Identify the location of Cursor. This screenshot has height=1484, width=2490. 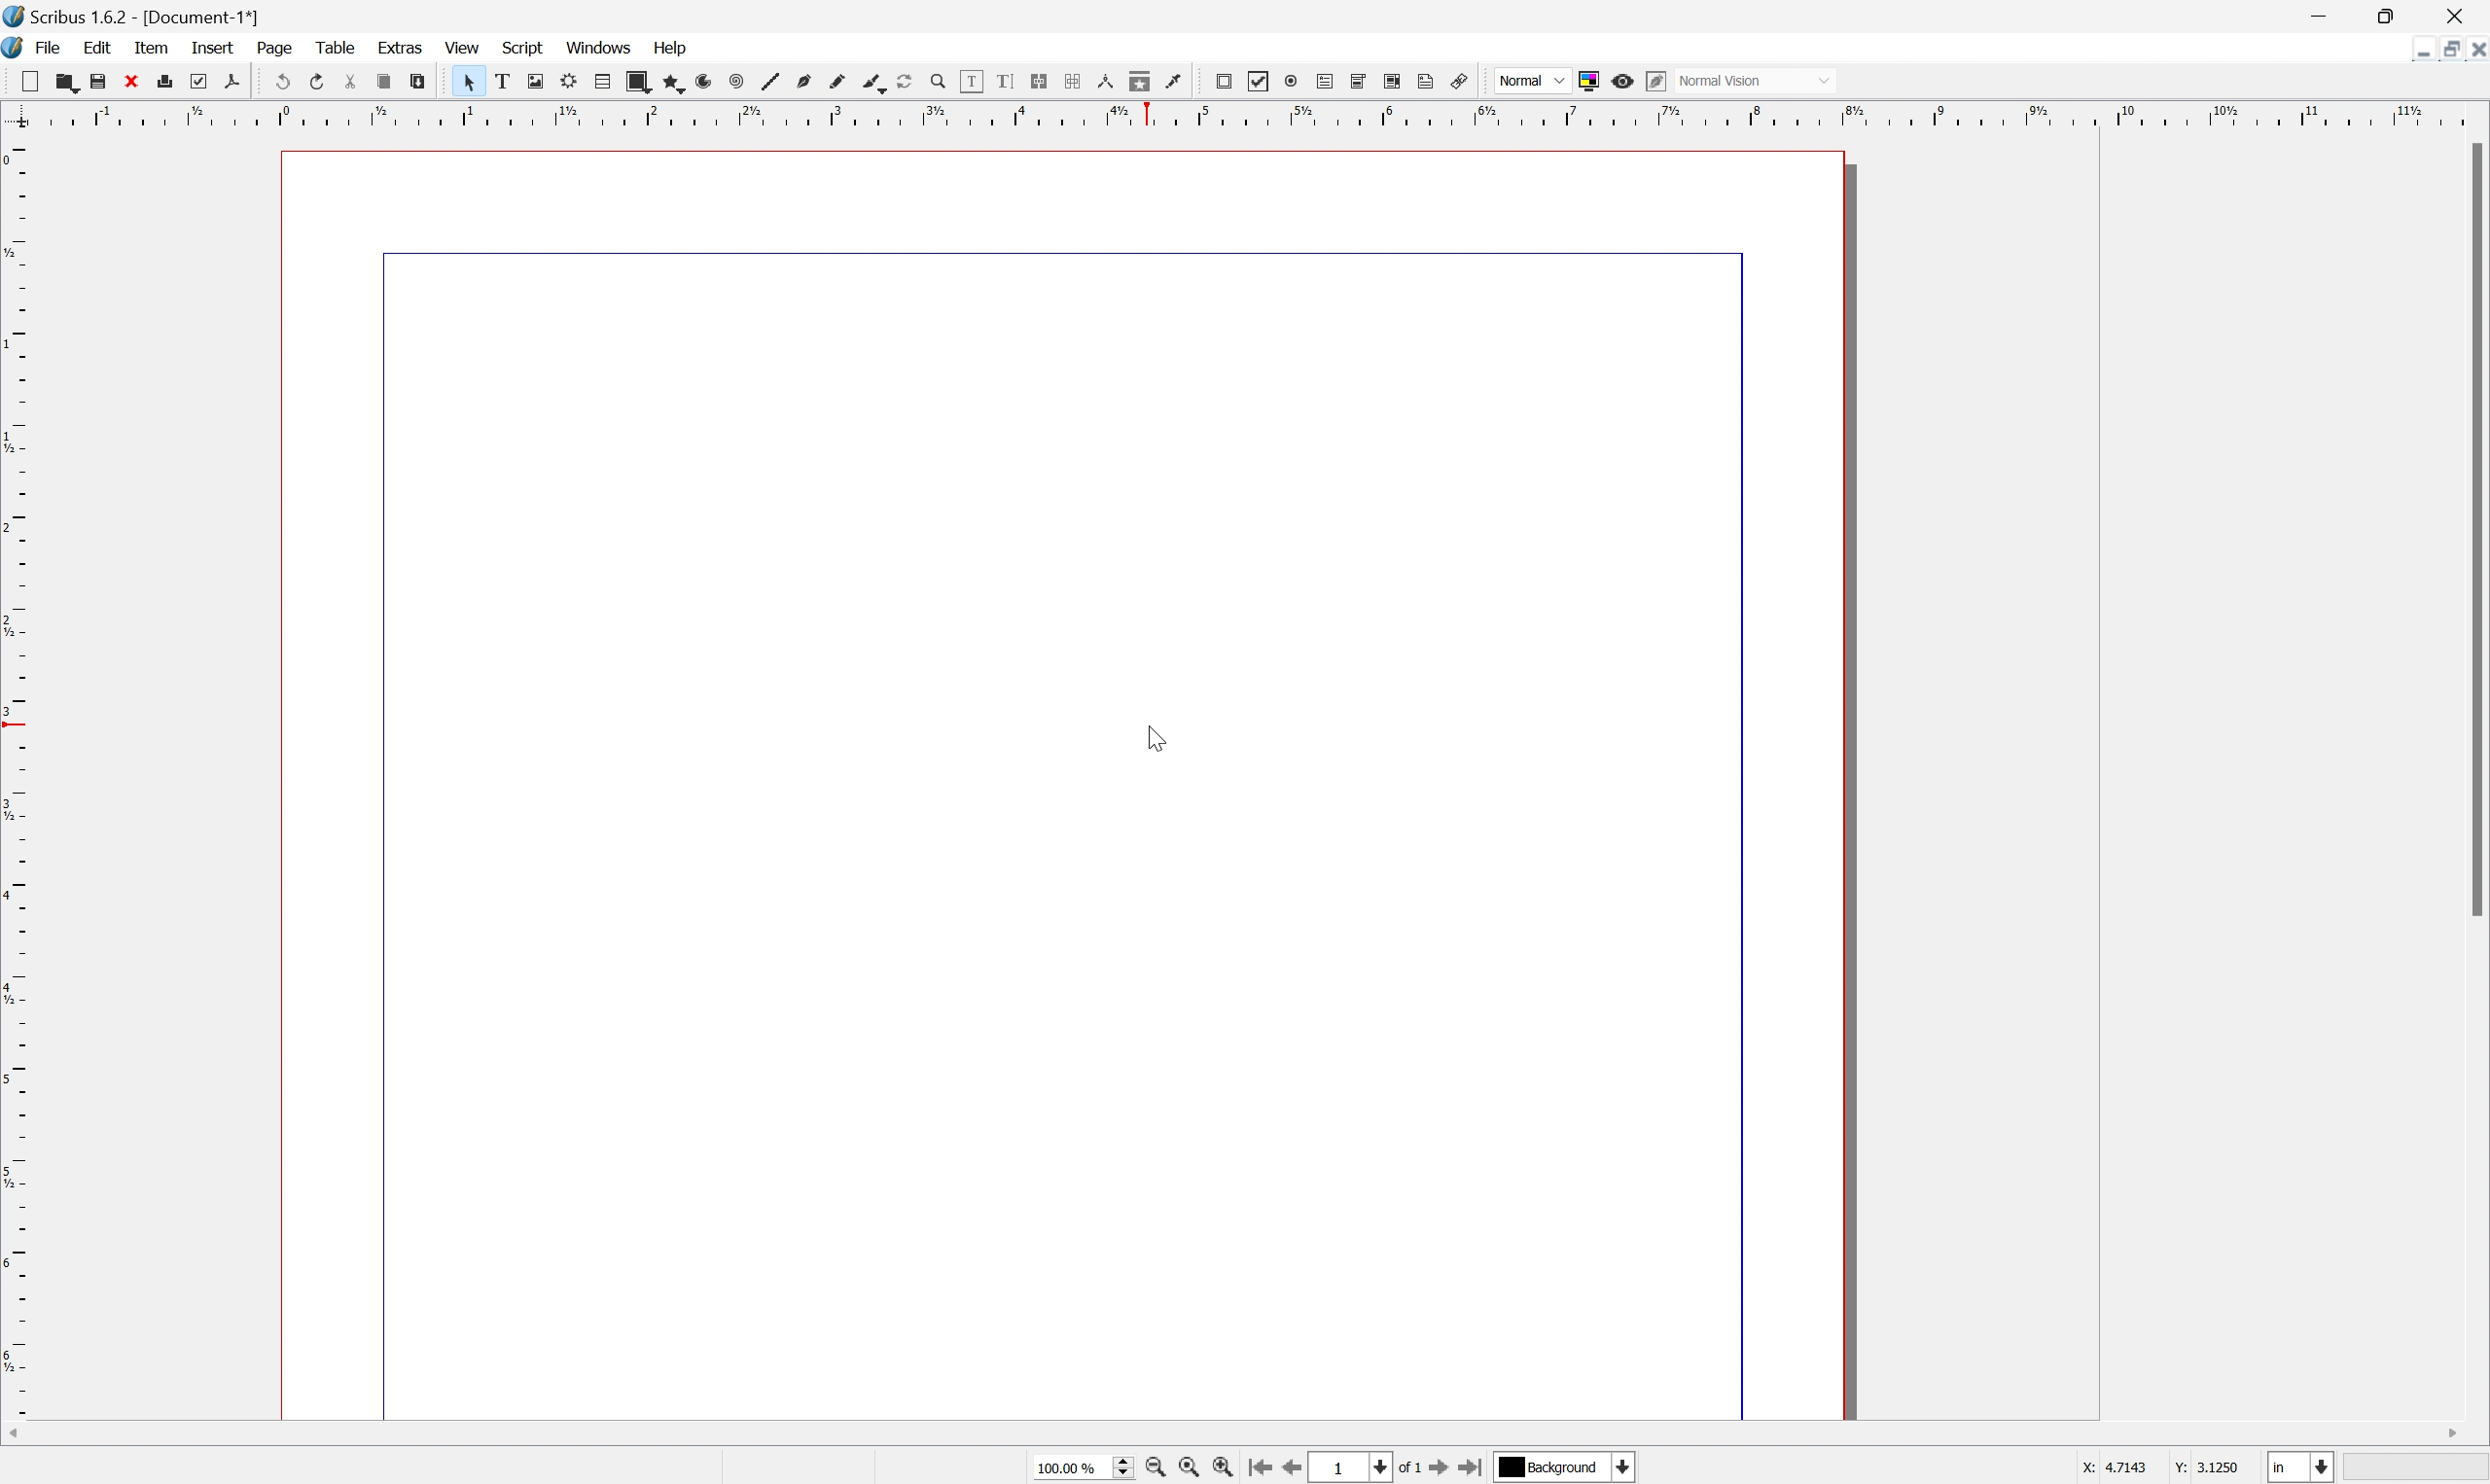
(1152, 742).